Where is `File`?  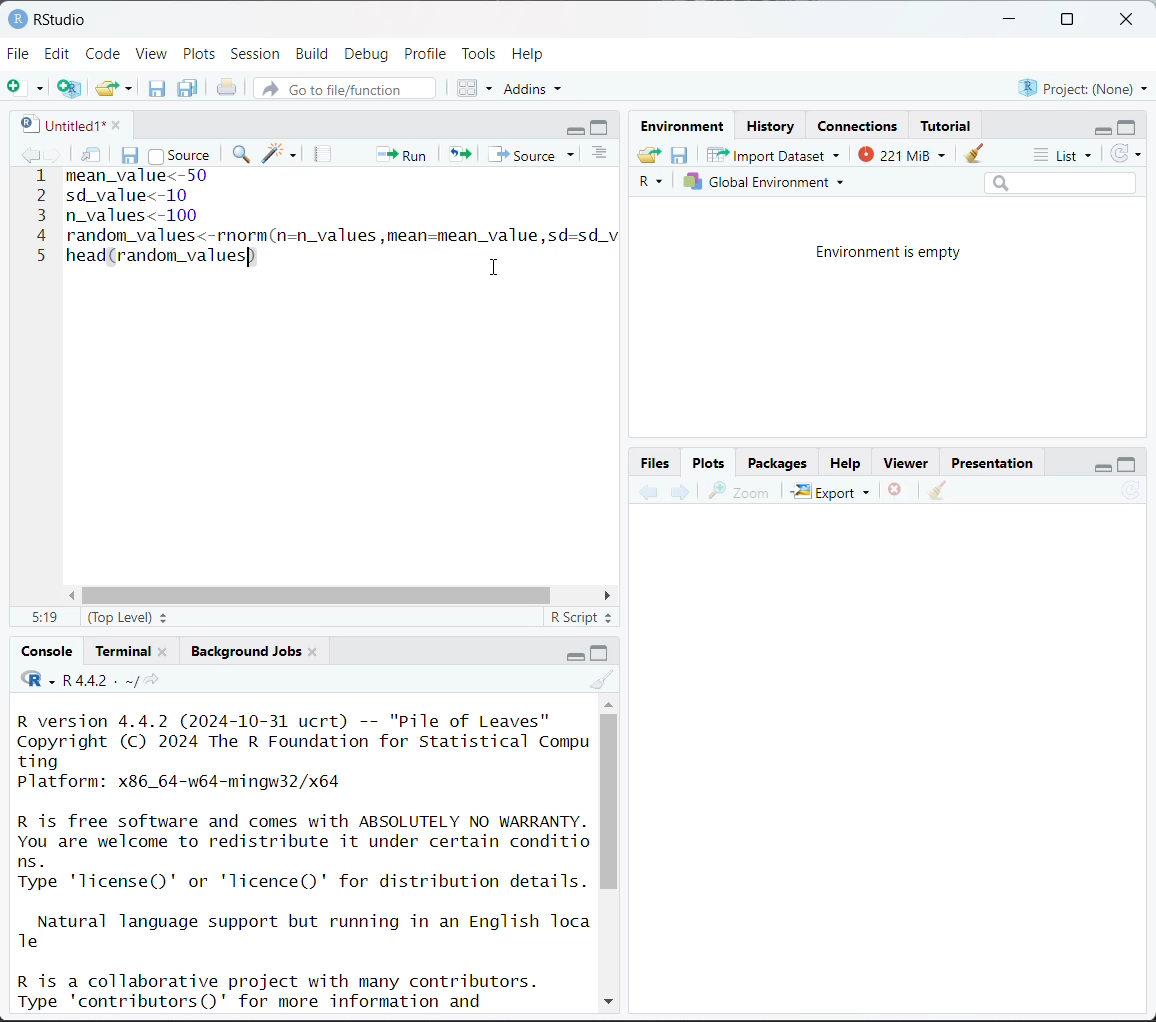 File is located at coordinates (19, 53).